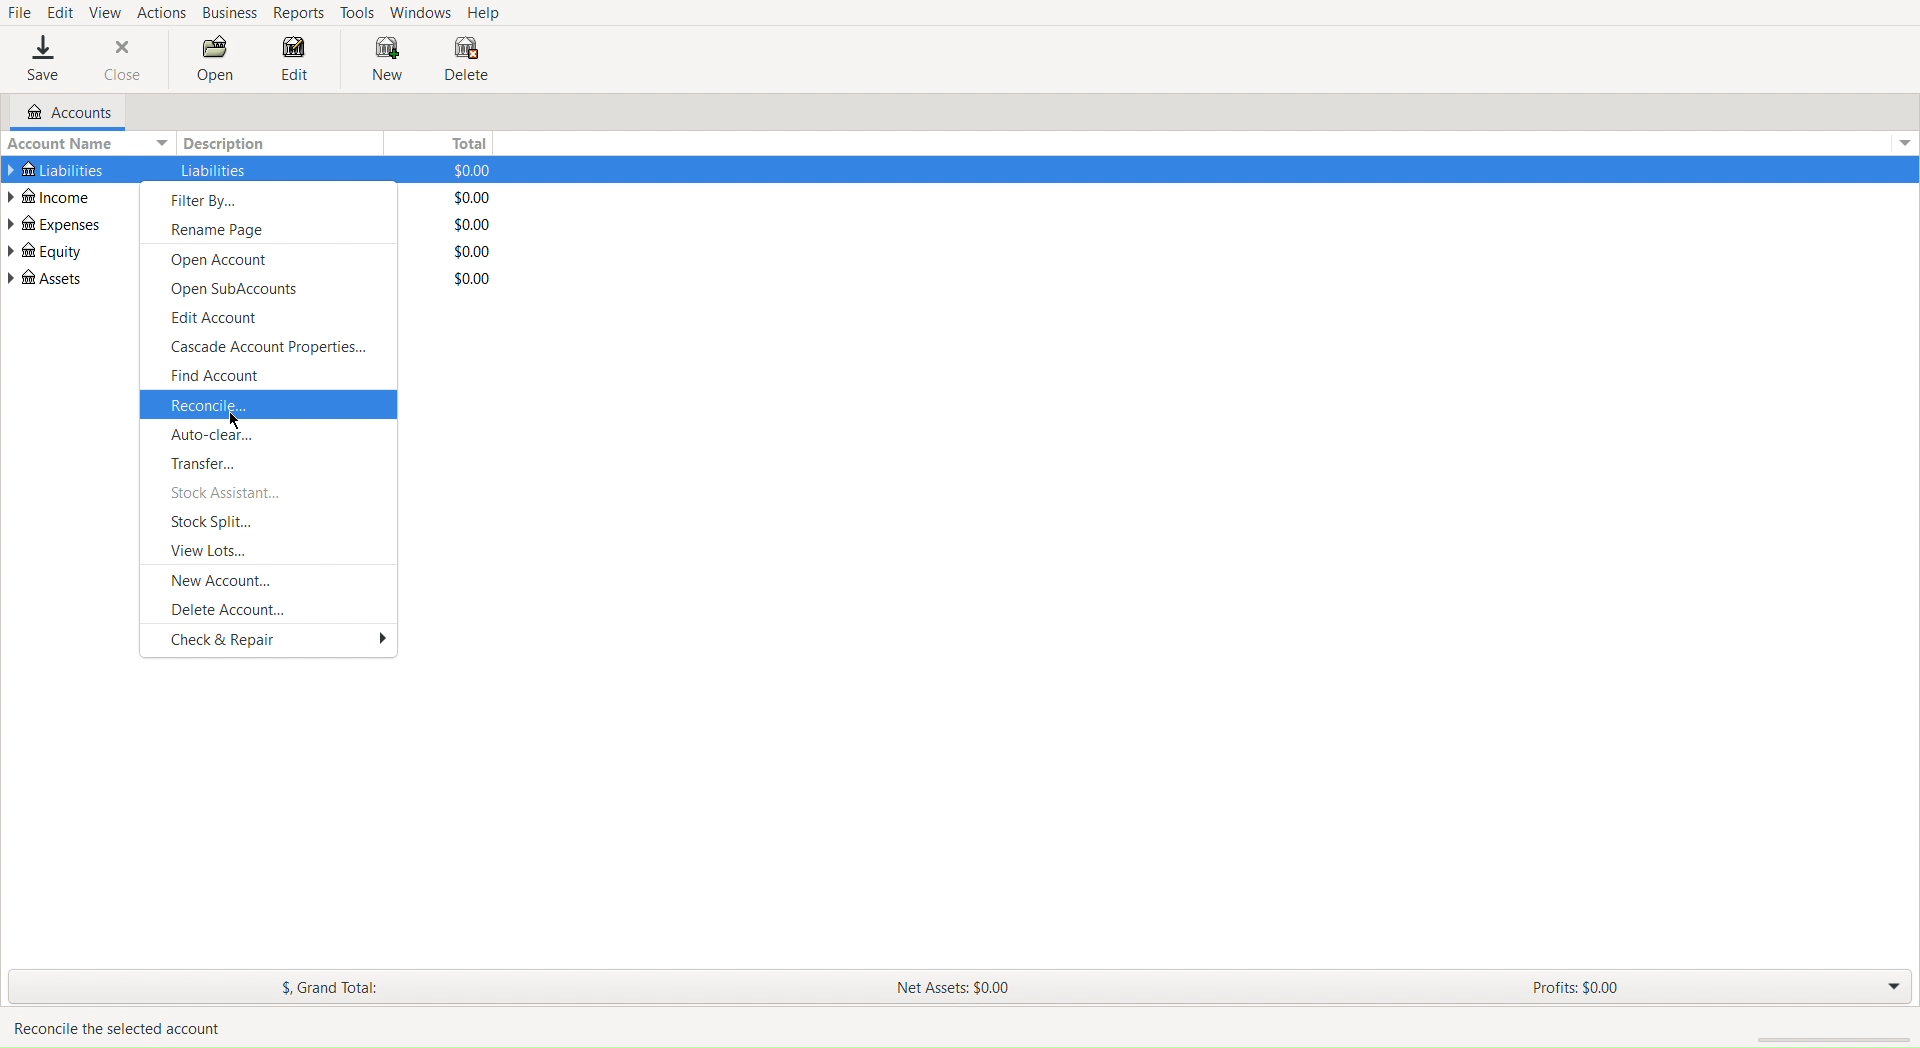  Describe the element at coordinates (1901, 144) in the screenshot. I see `Drop Down` at that location.